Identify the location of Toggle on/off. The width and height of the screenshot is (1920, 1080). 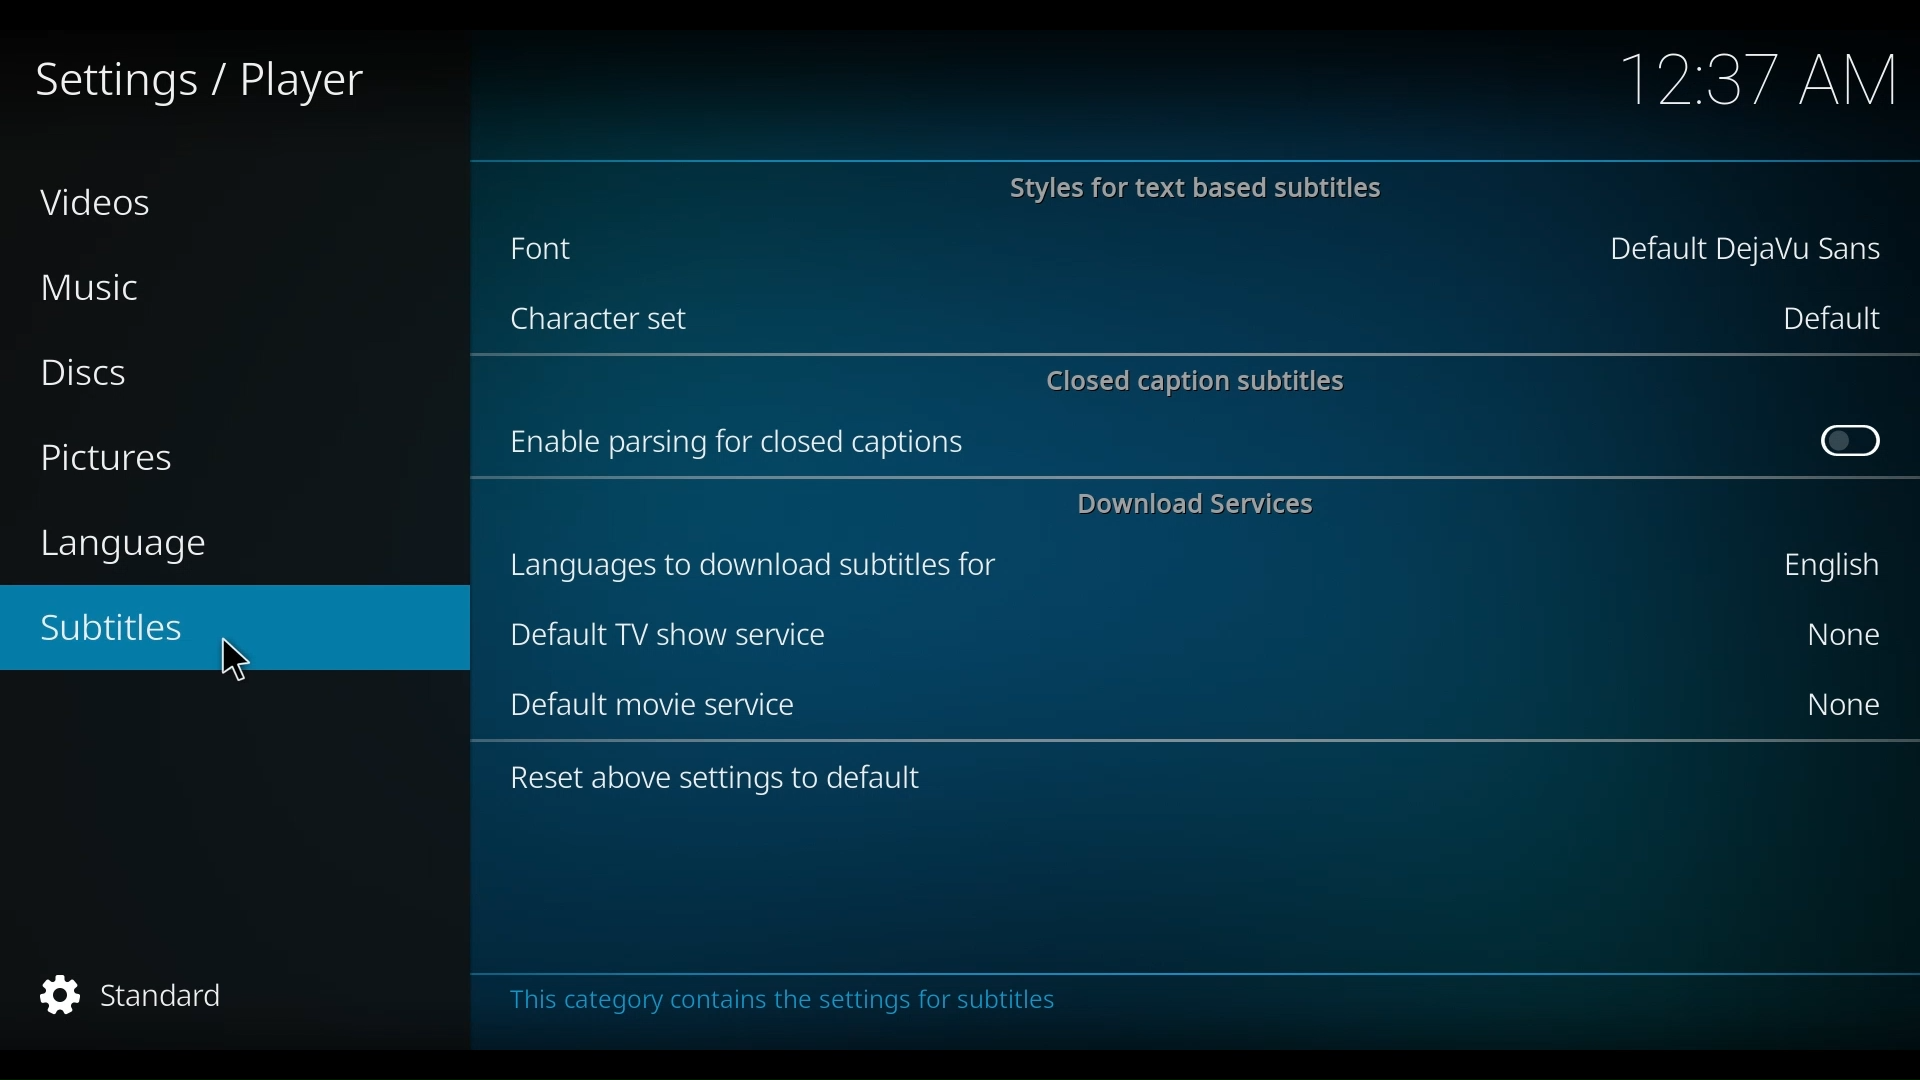
(1851, 442).